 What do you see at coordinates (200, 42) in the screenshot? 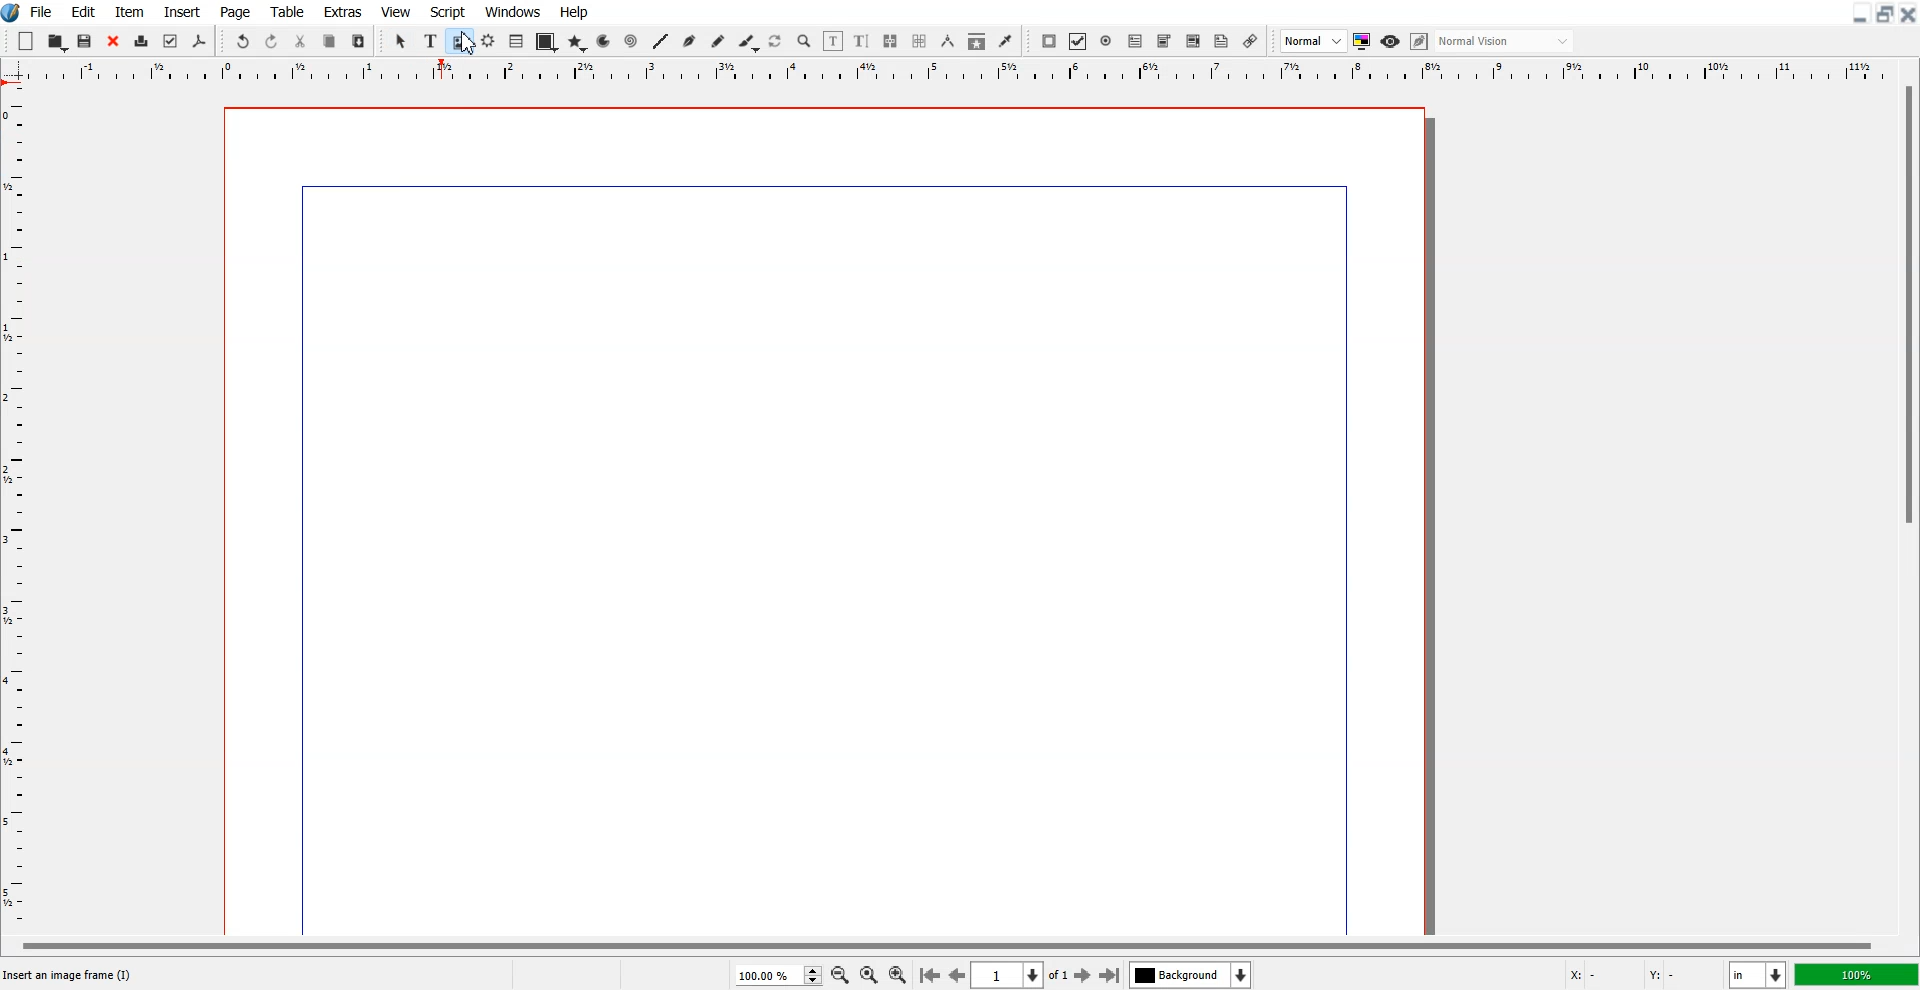
I see `Save As PDF` at bounding box center [200, 42].